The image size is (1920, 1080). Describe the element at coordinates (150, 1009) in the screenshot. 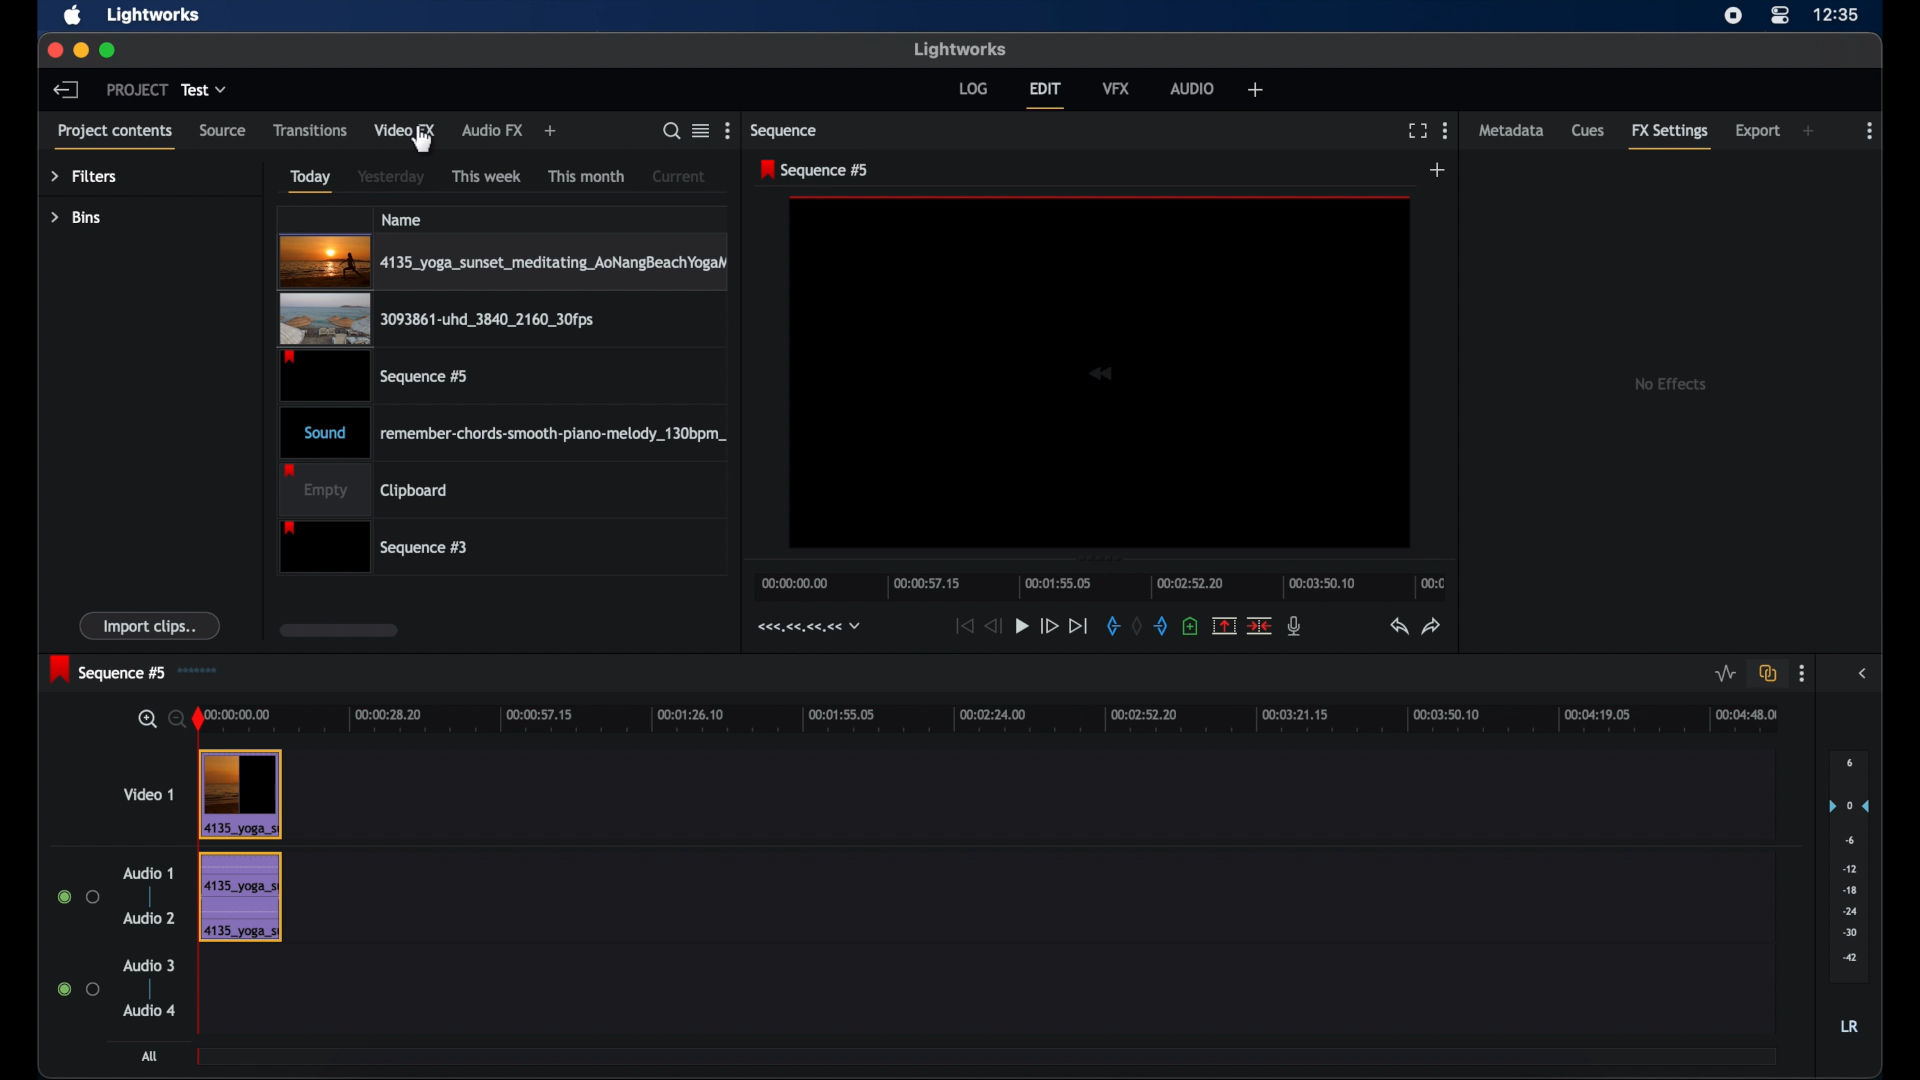

I see `audio 4` at that location.